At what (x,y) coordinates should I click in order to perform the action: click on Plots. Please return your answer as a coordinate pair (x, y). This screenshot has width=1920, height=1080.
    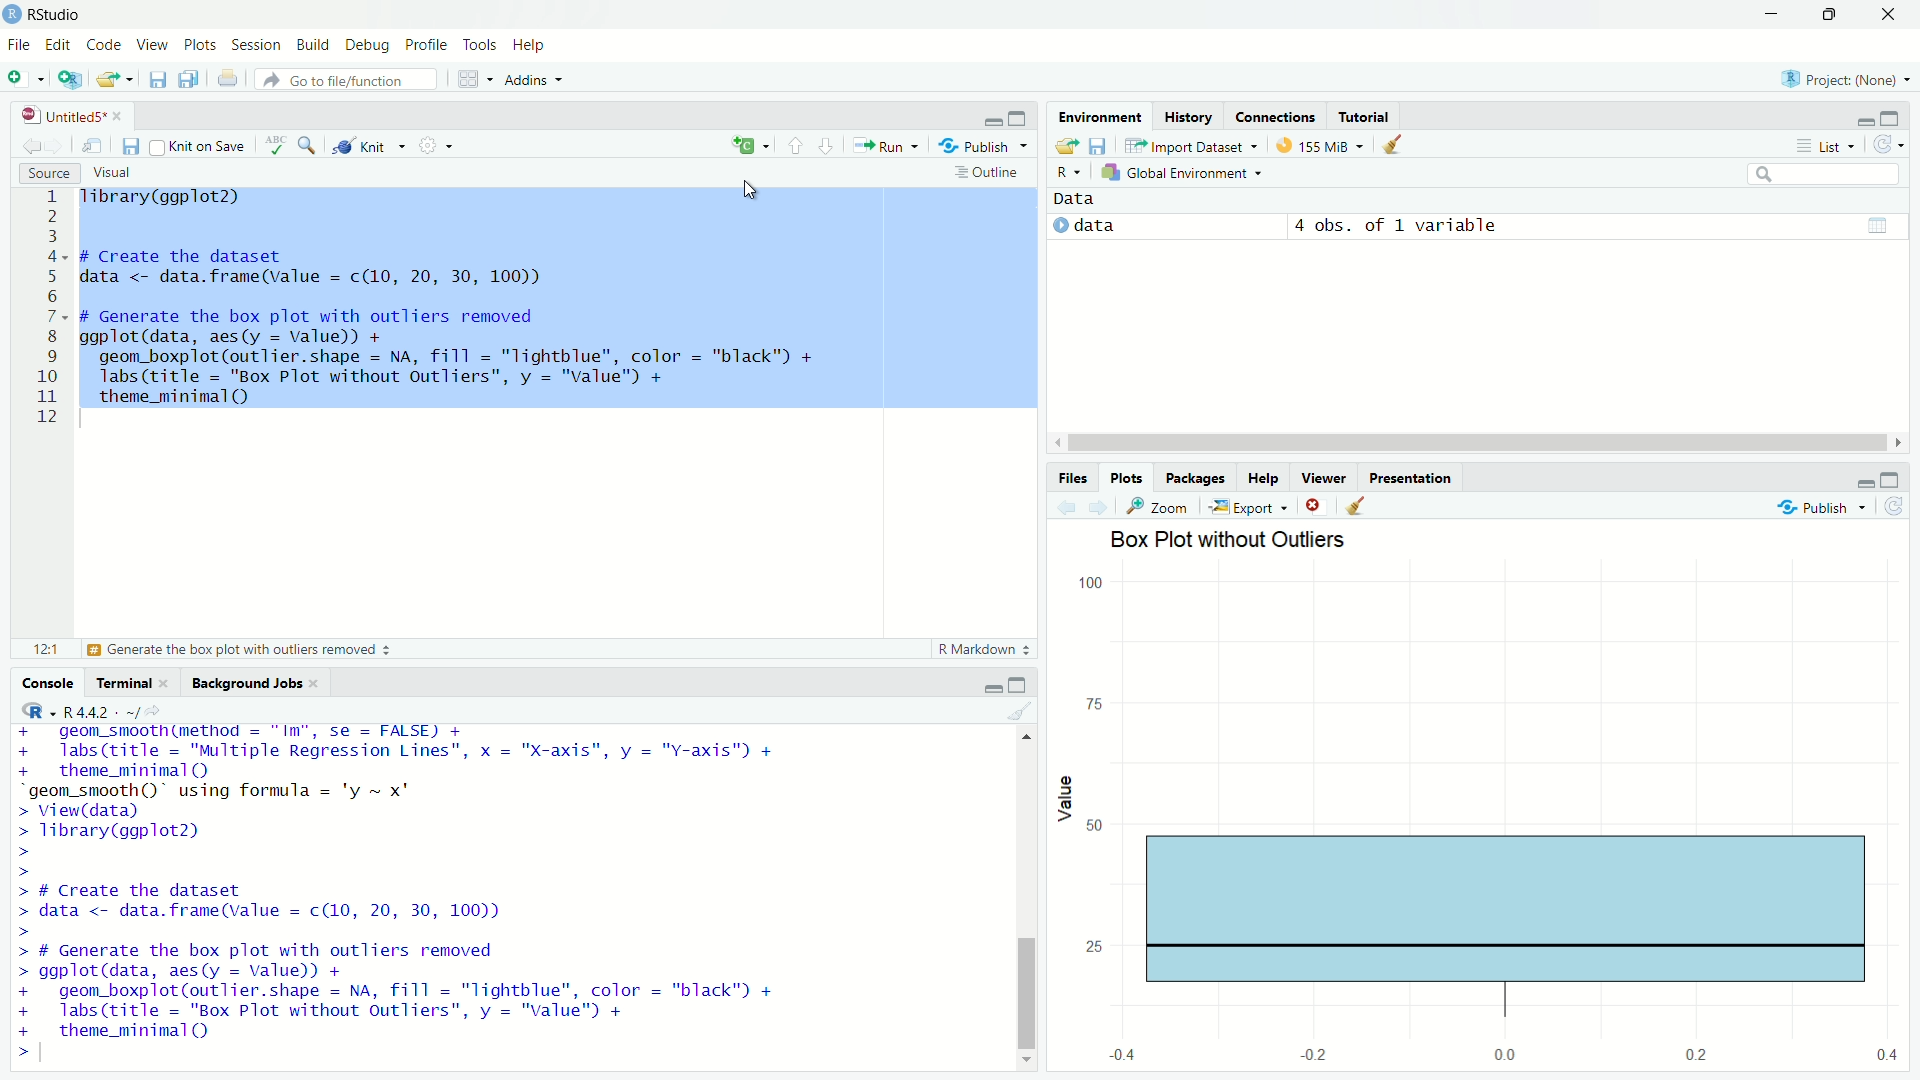
    Looking at the image, I should click on (1120, 477).